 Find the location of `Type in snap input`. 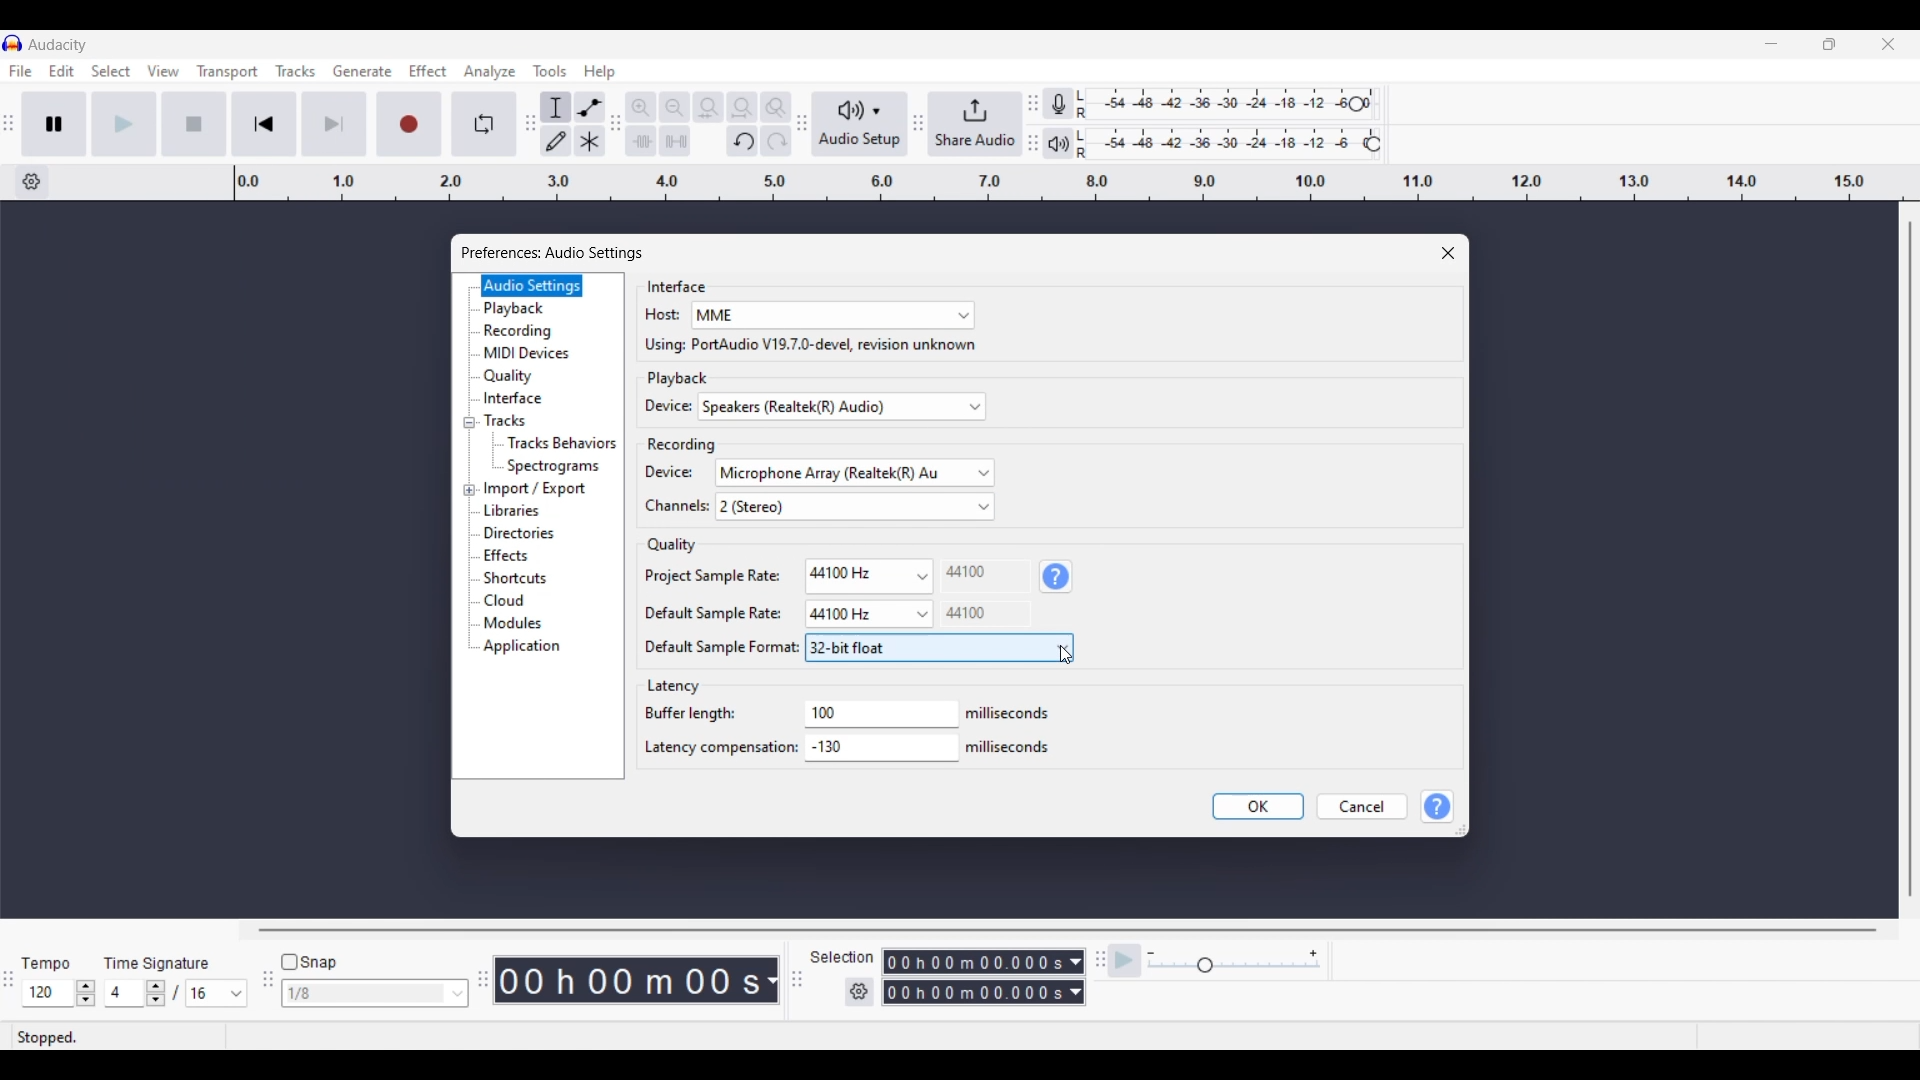

Type in snap input is located at coordinates (365, 994).